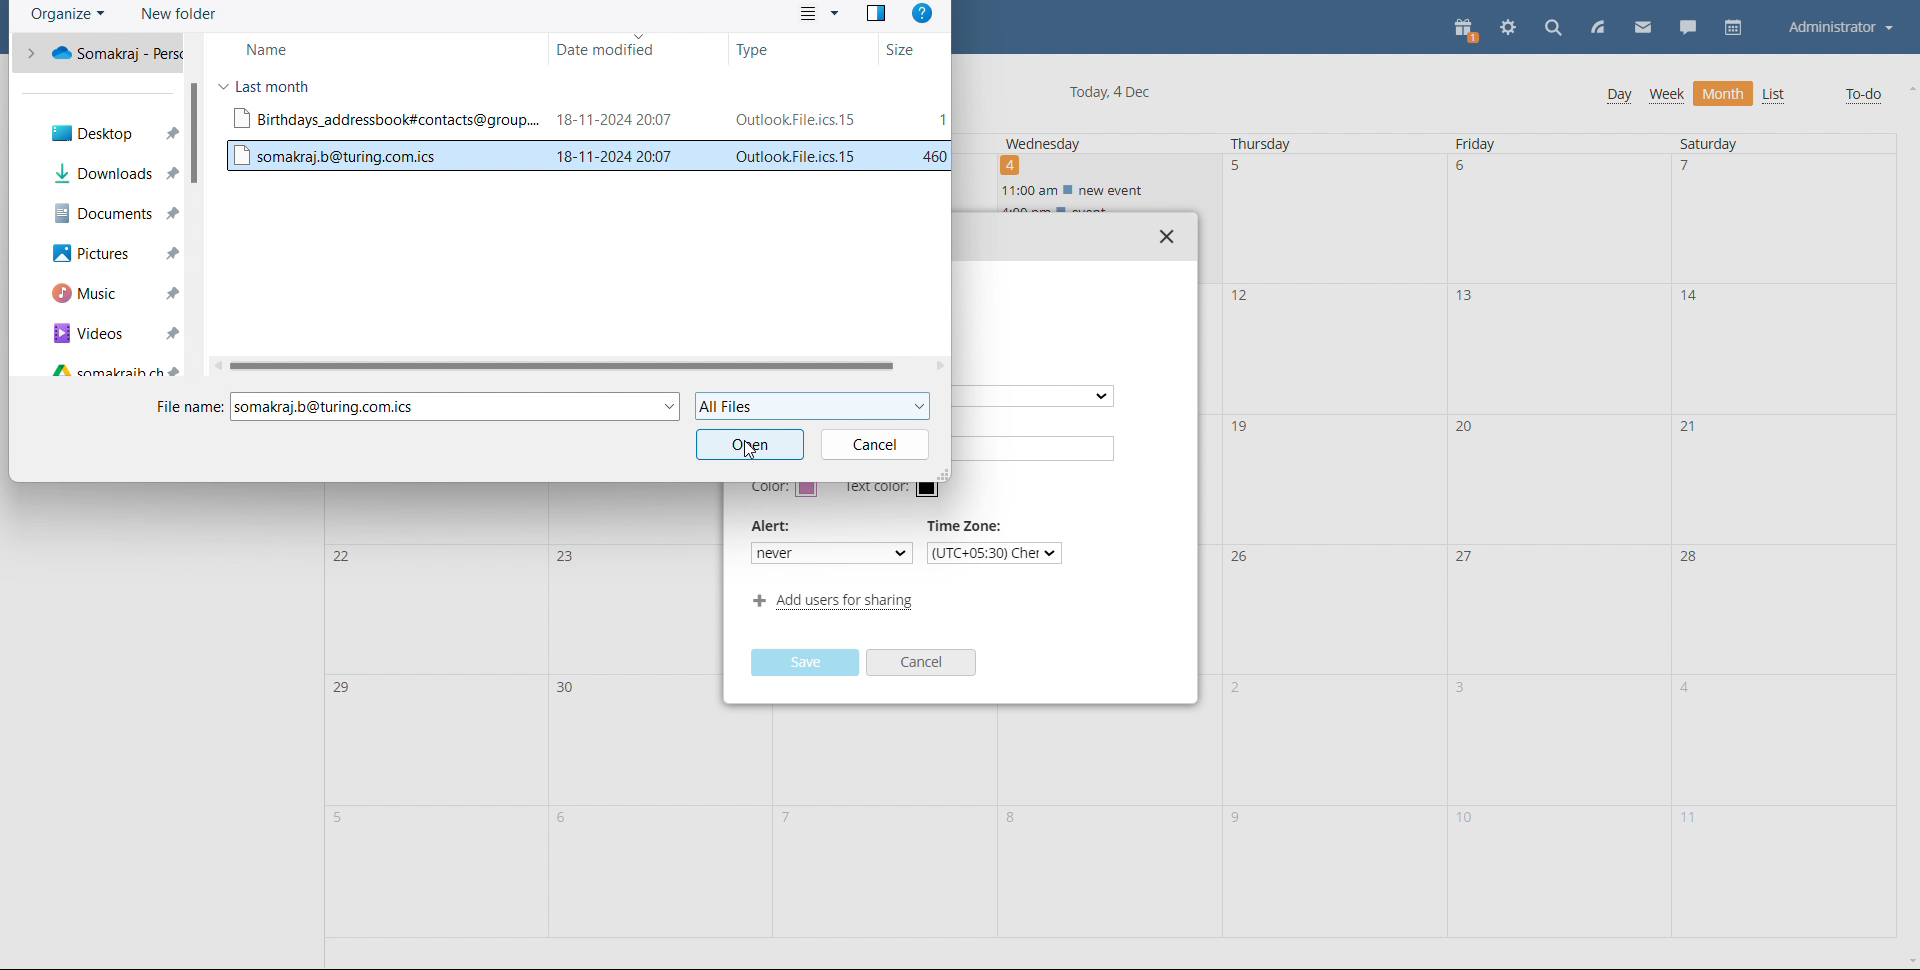  Describe the element at coordinates (624, 51) in the screenshot. I see `daye modified` at that location.